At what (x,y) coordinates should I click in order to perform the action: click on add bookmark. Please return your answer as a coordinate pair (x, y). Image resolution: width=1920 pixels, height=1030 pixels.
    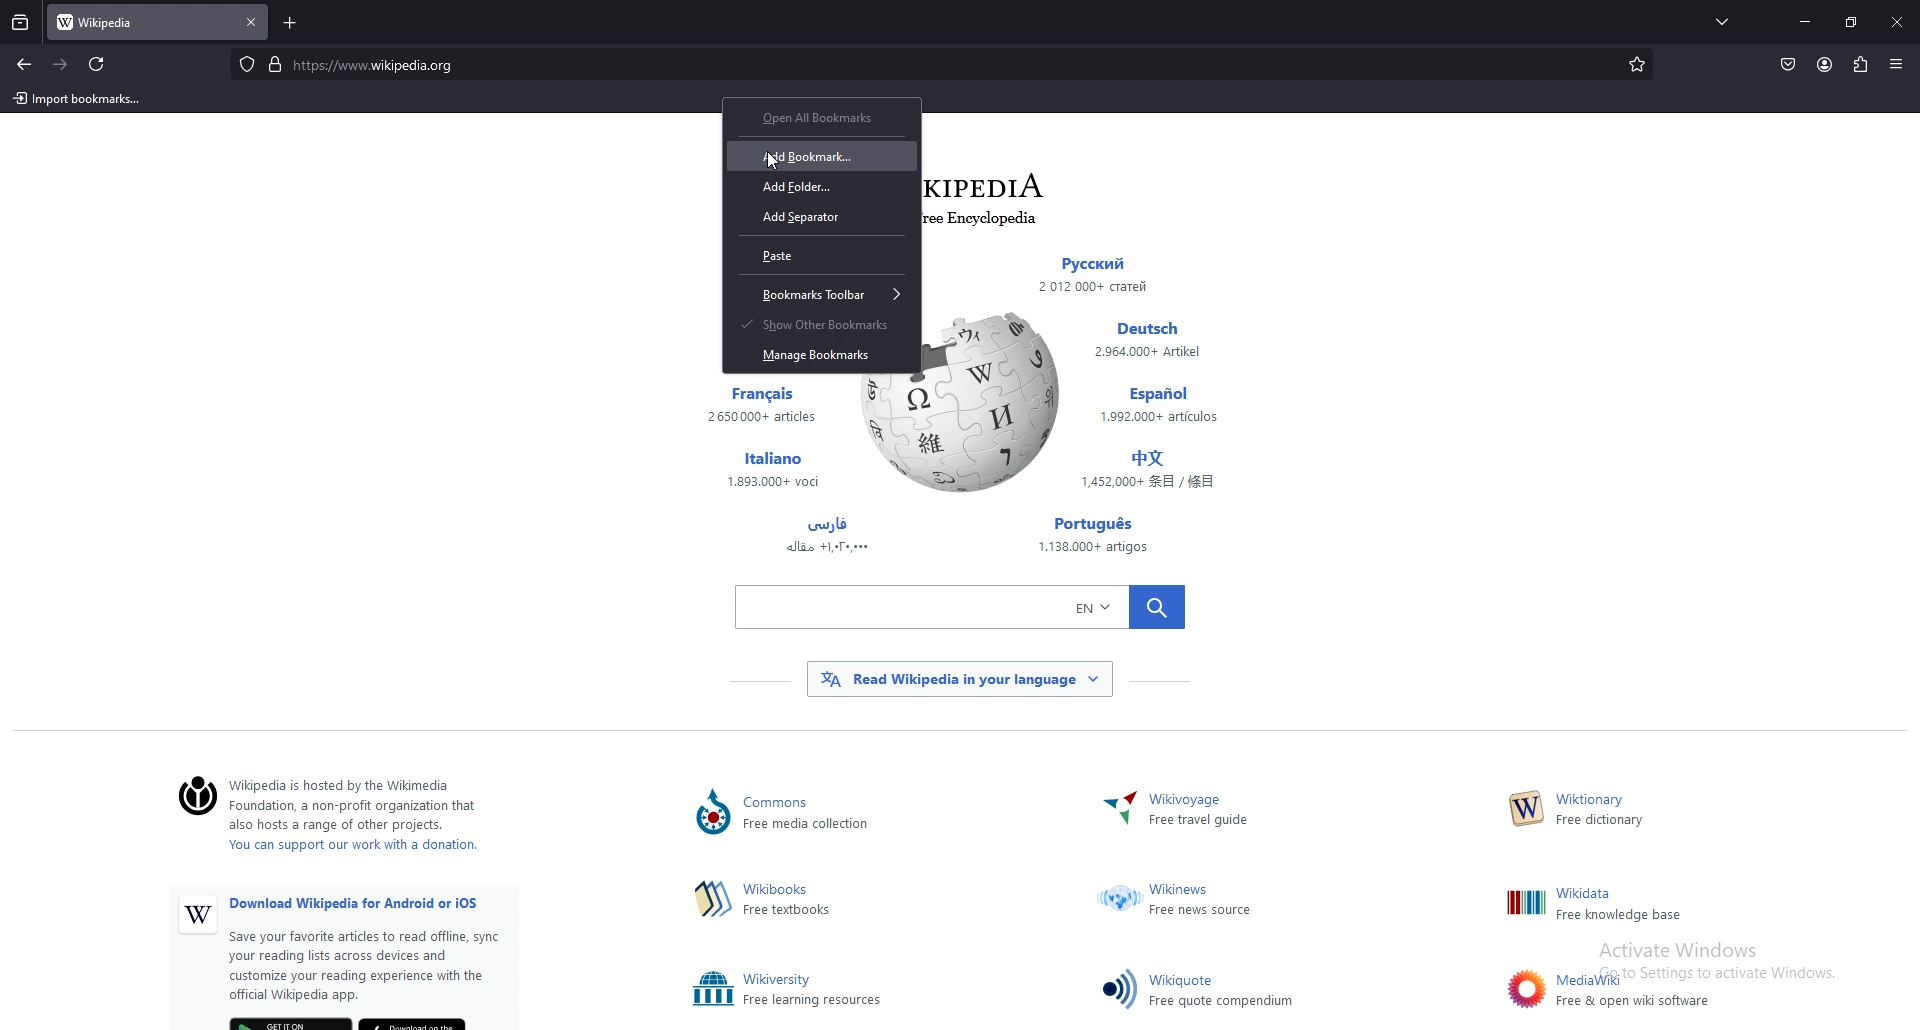
    Looking at the image, I should click on (822, 157).